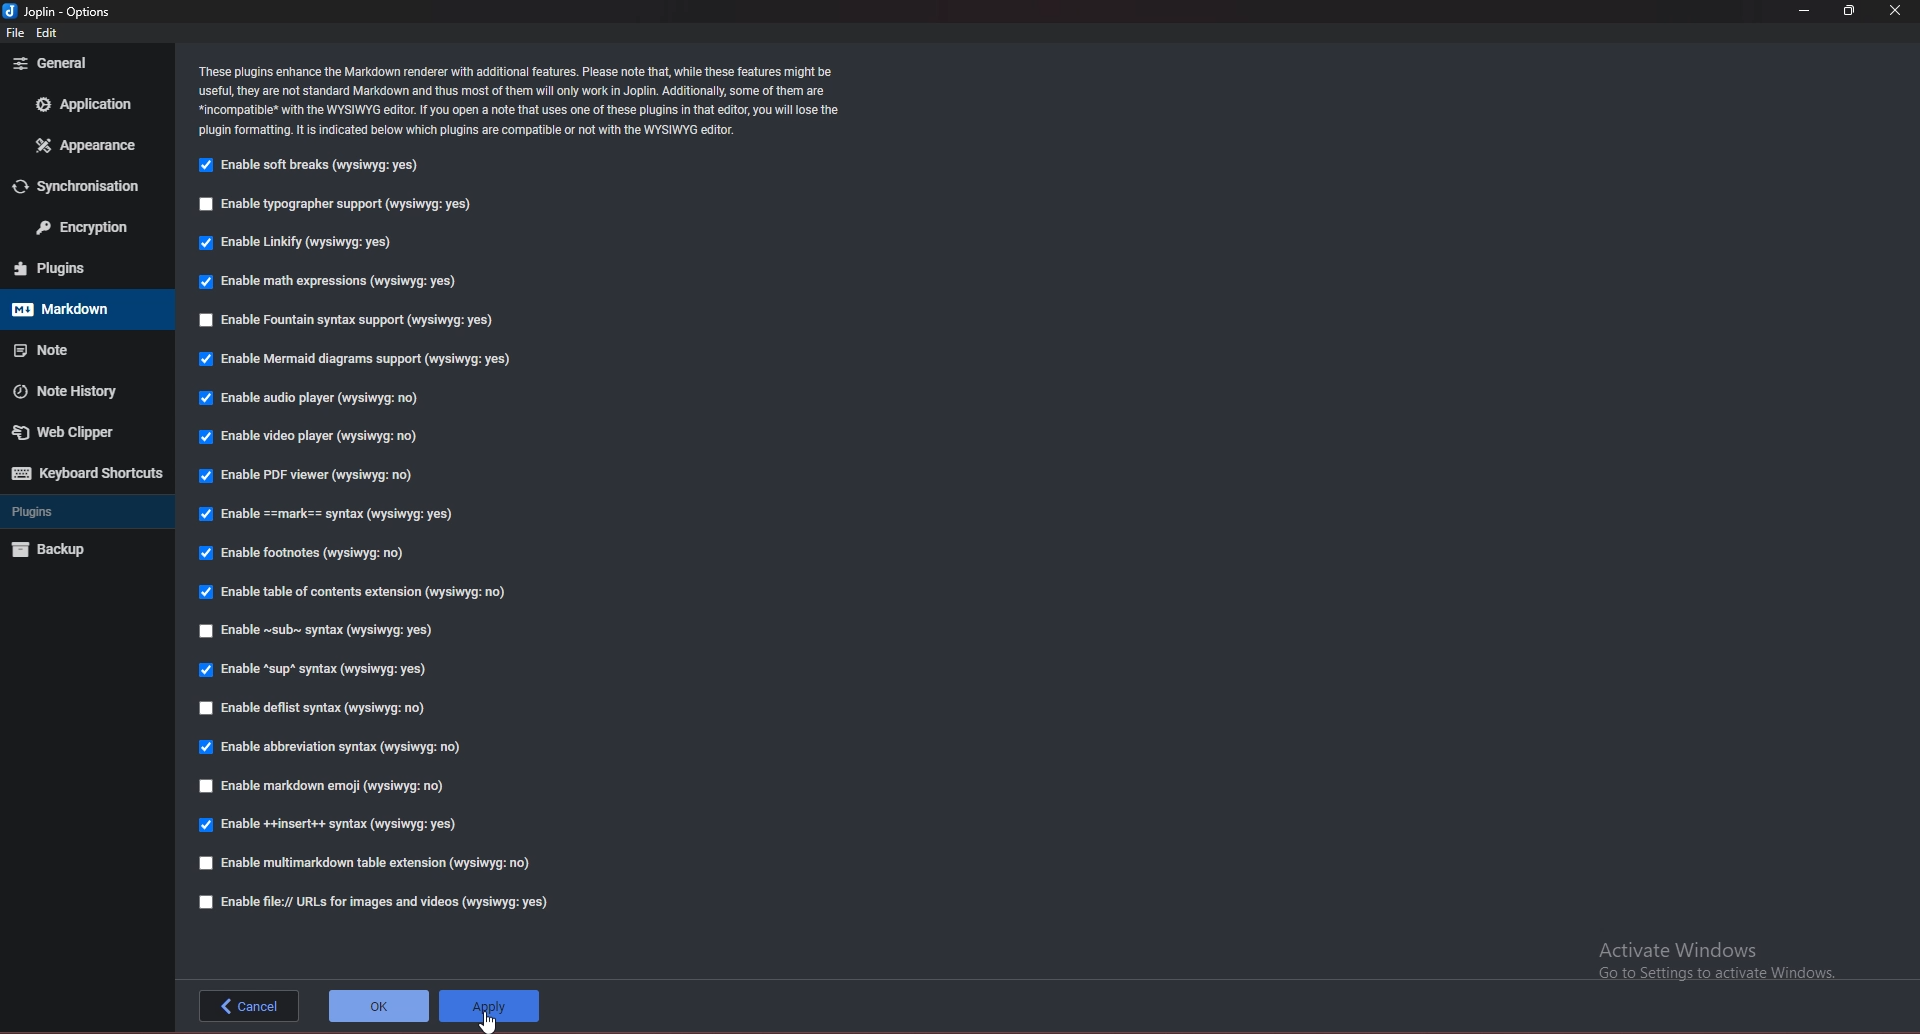  I want to click on enable audio player, so click(309, 400).